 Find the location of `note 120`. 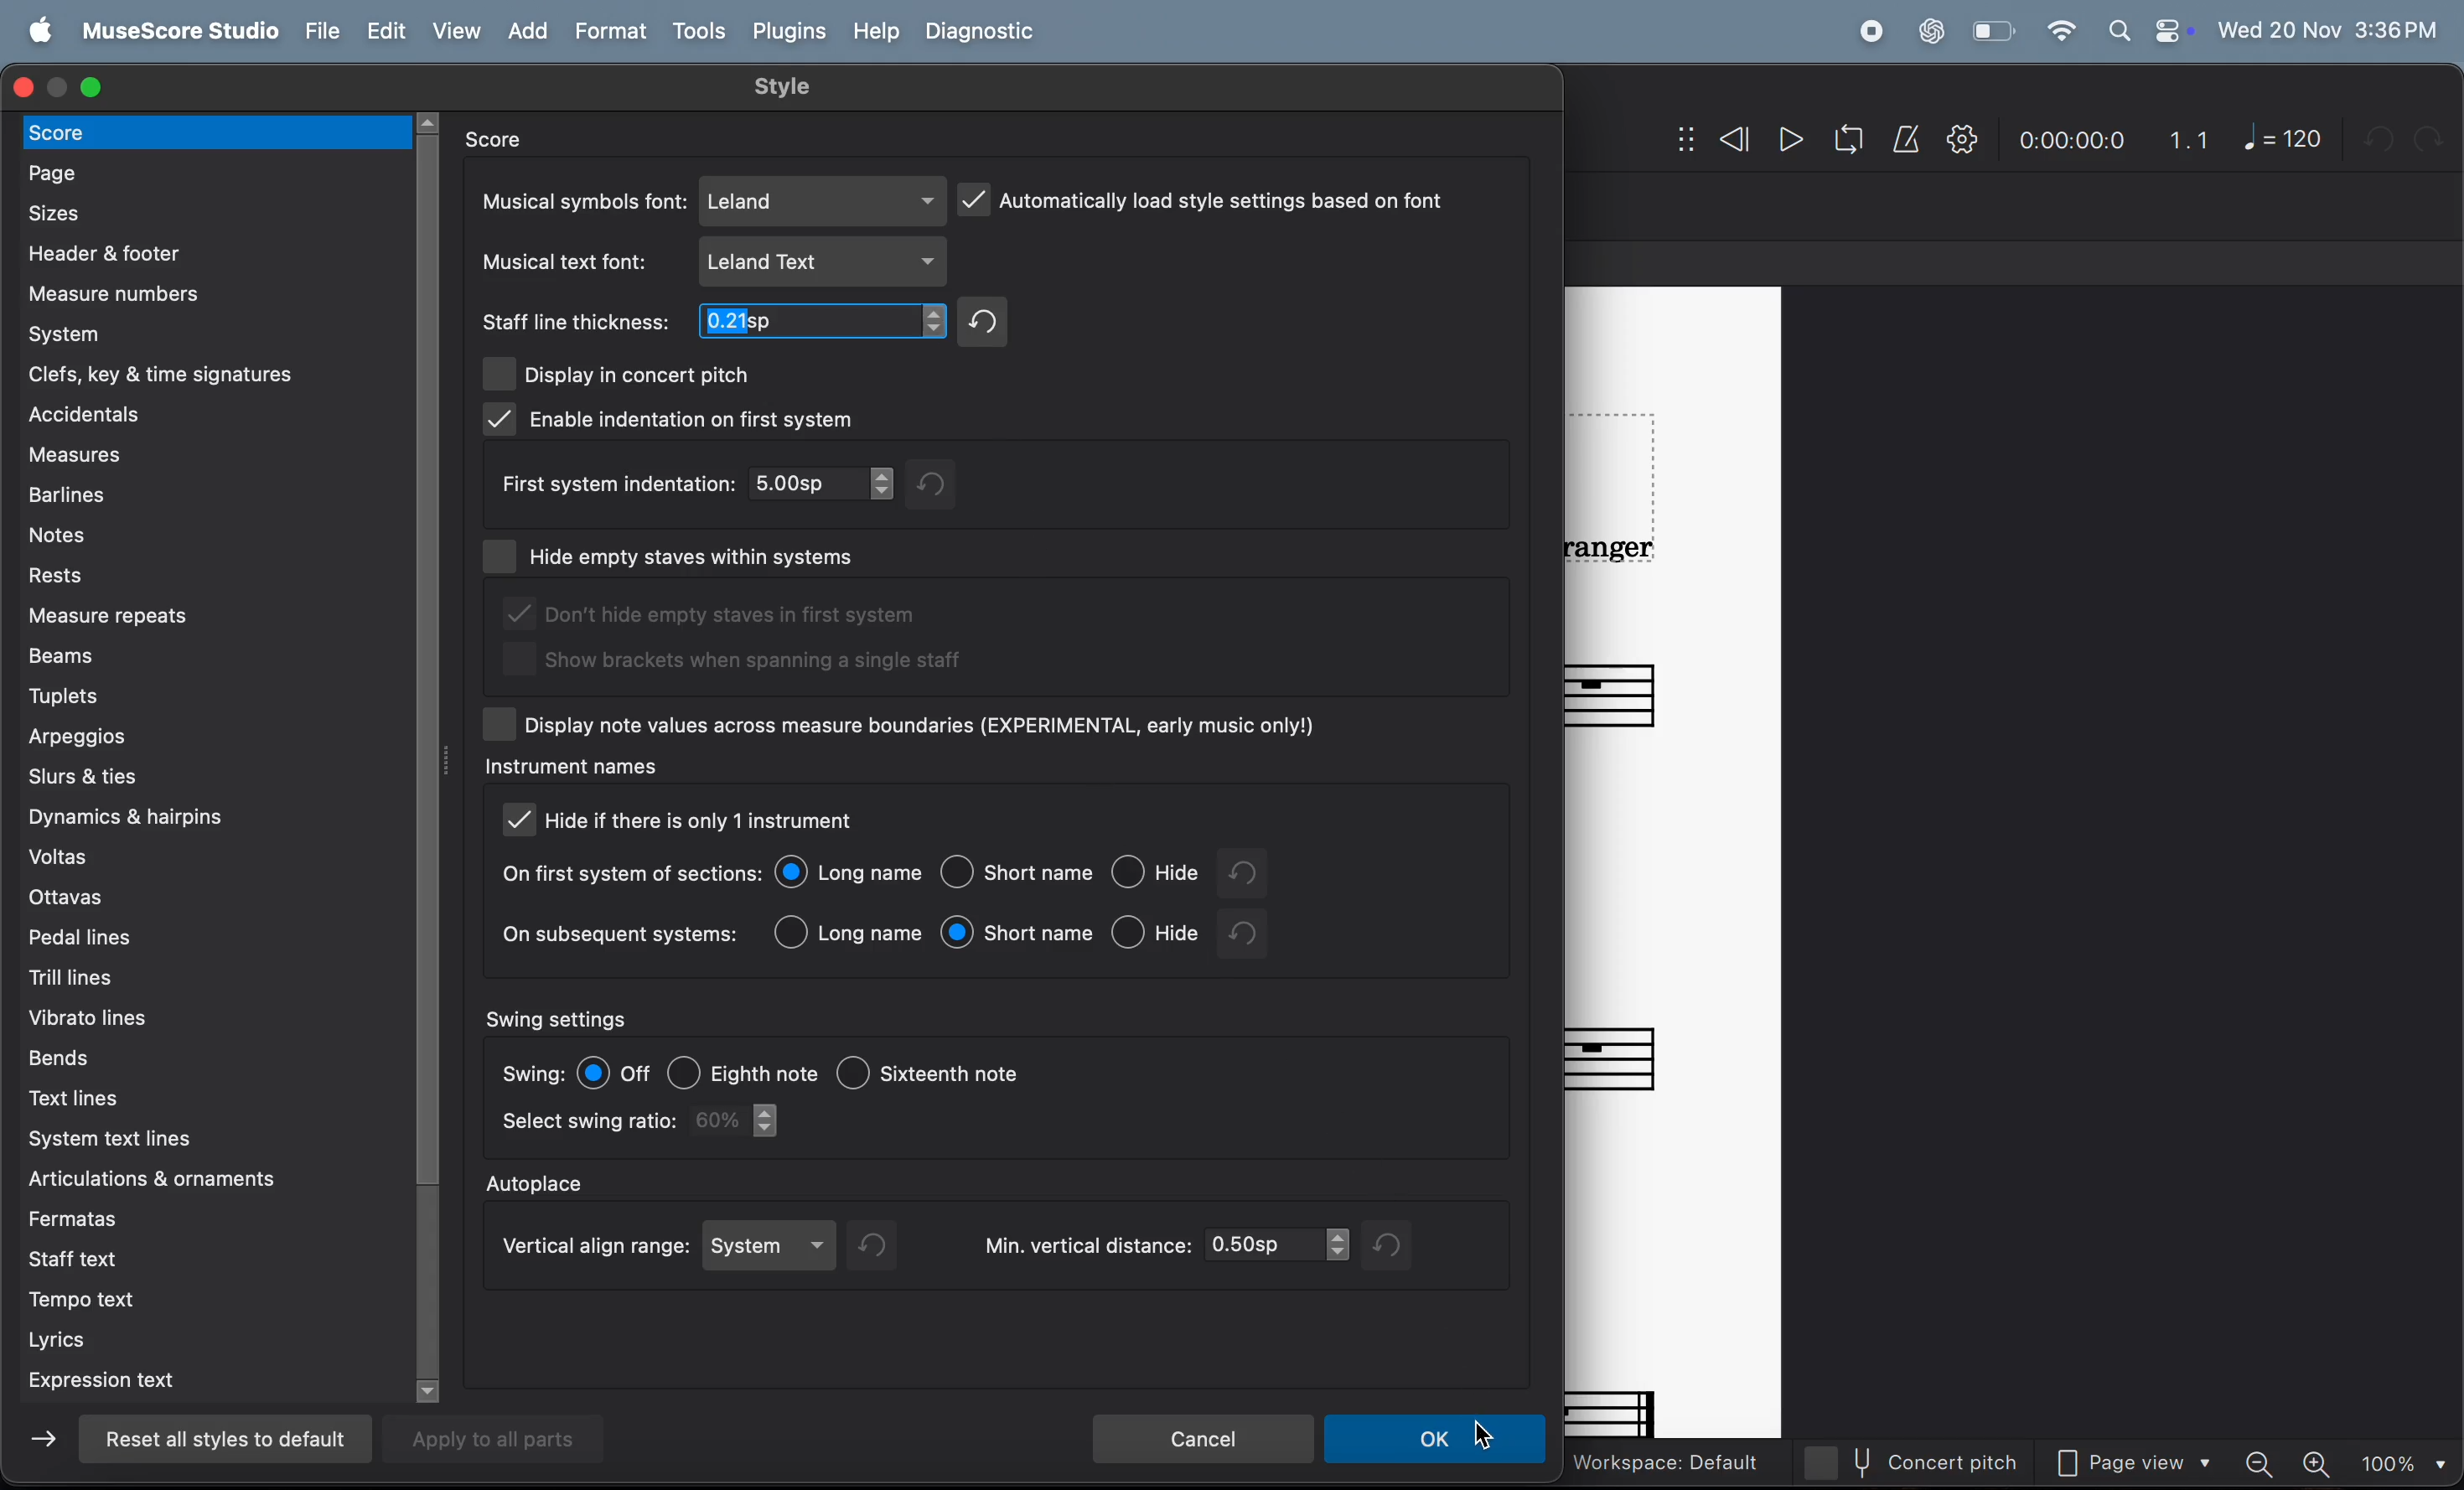

note 120 is located at coordinates (2284, 138).